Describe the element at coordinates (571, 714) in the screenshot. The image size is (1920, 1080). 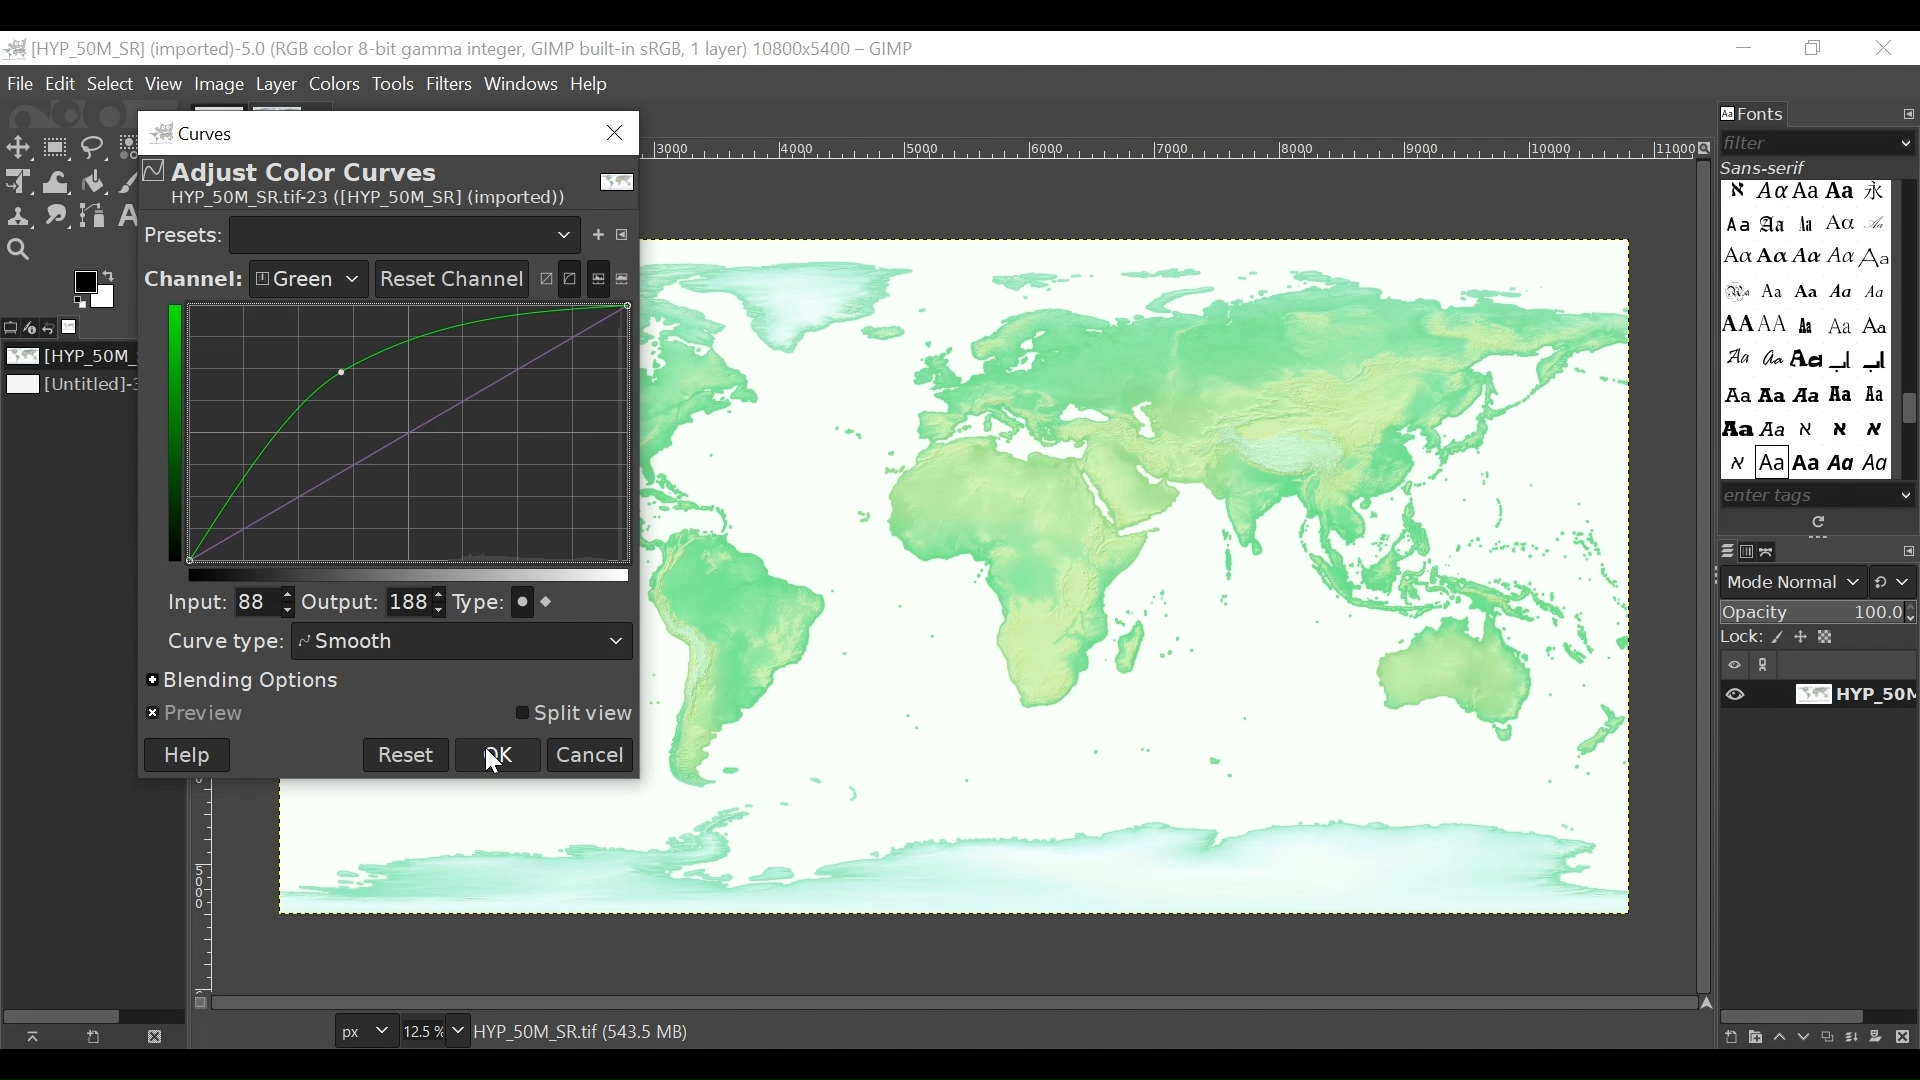
I see `Split view` at that location.